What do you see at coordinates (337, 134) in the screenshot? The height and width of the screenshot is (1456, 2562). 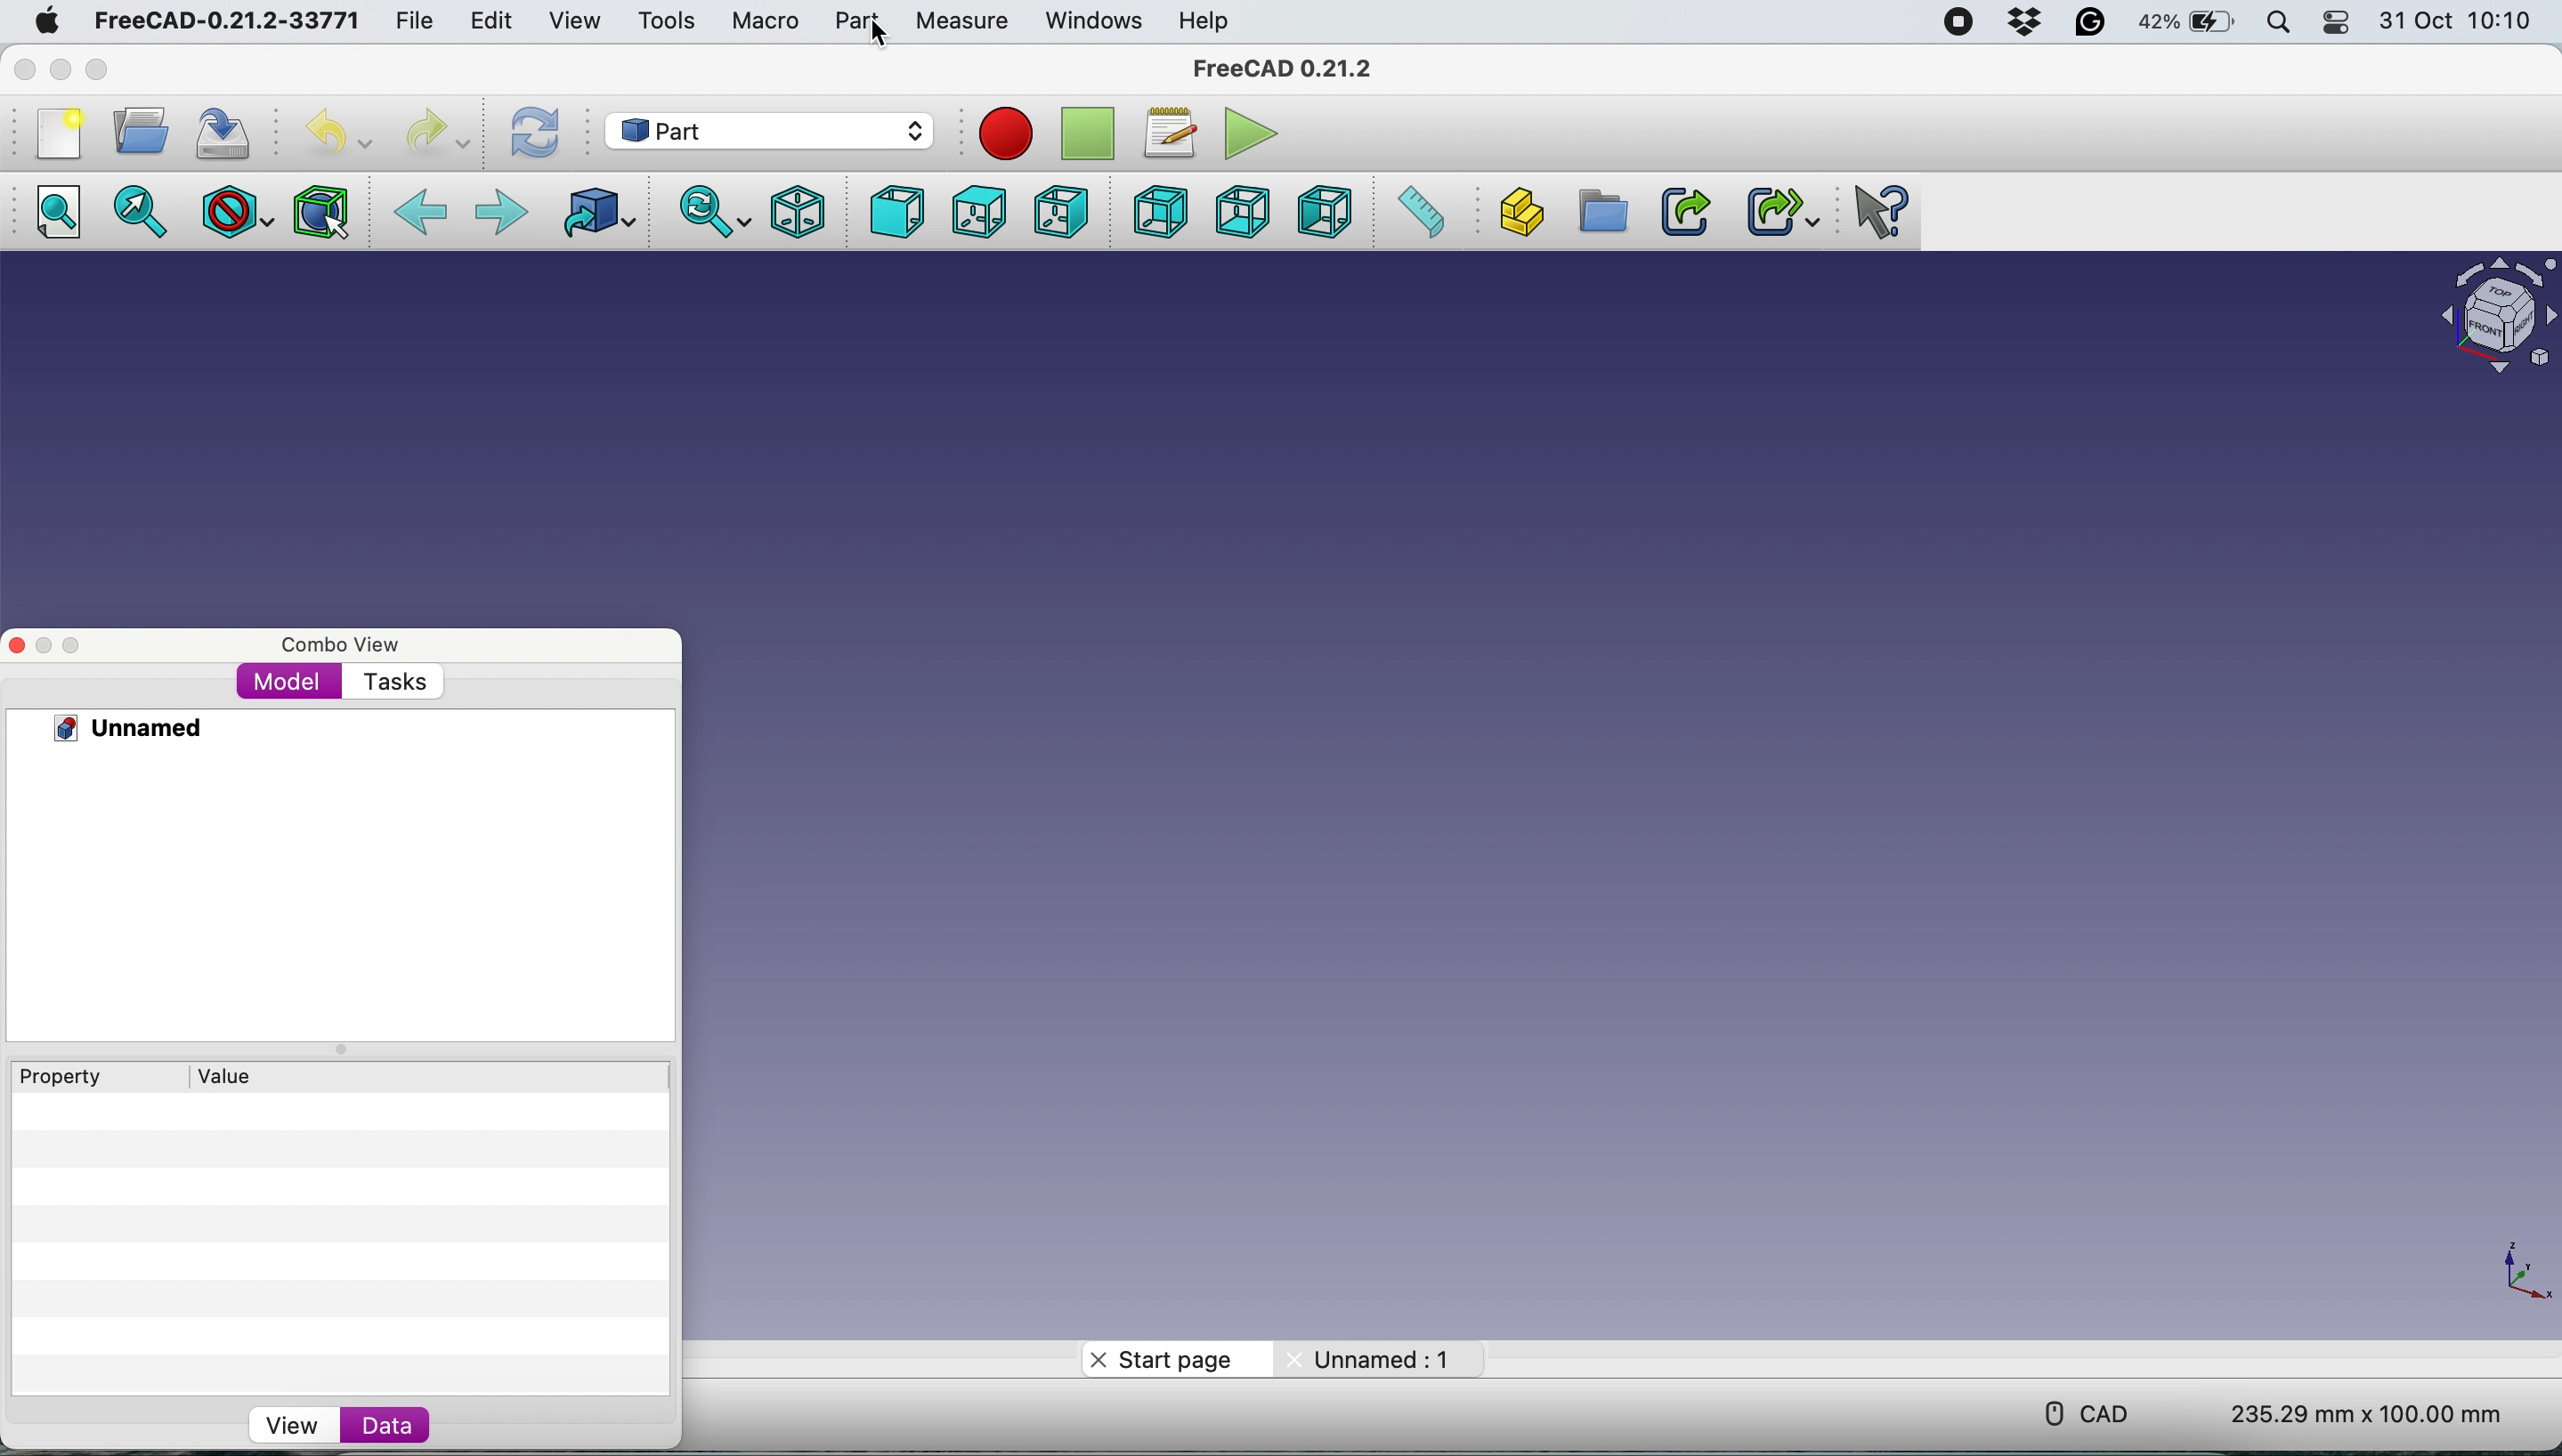 I see `Undo` at bounding box center [337, 134].